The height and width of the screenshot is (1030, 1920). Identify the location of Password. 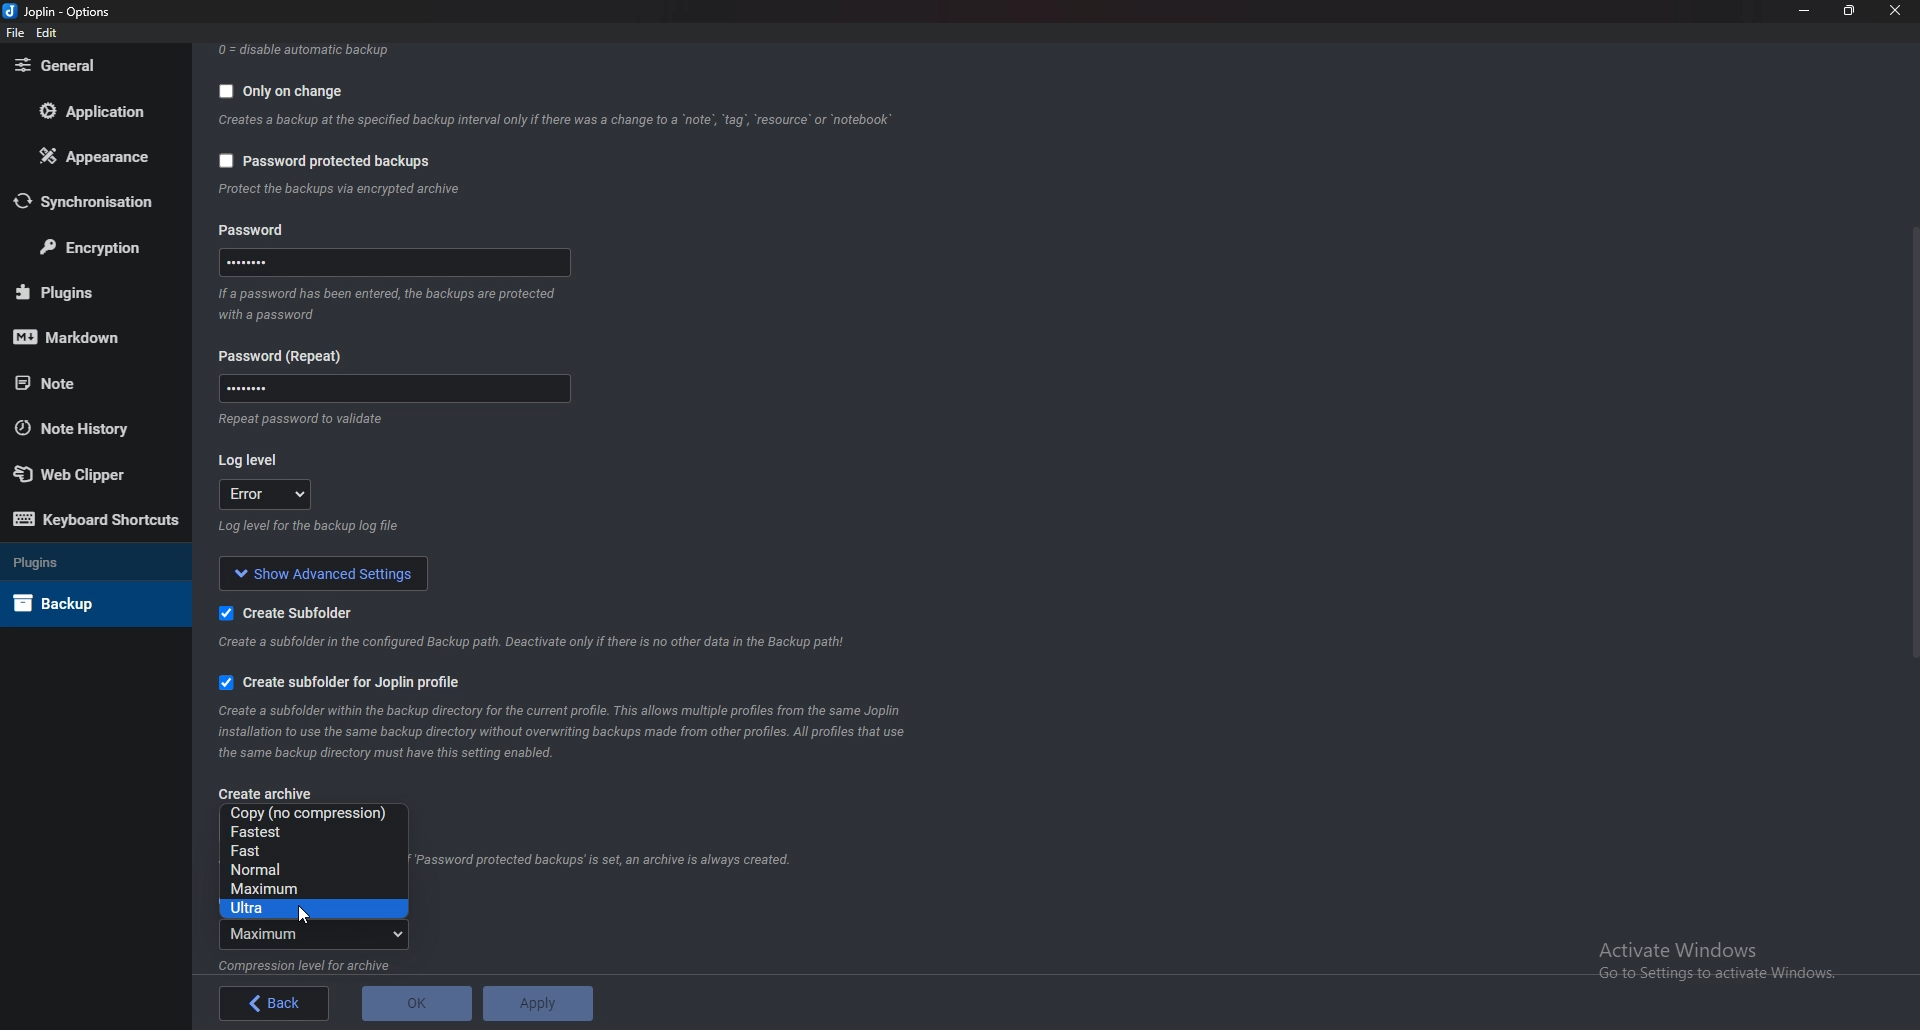
(393, 388).